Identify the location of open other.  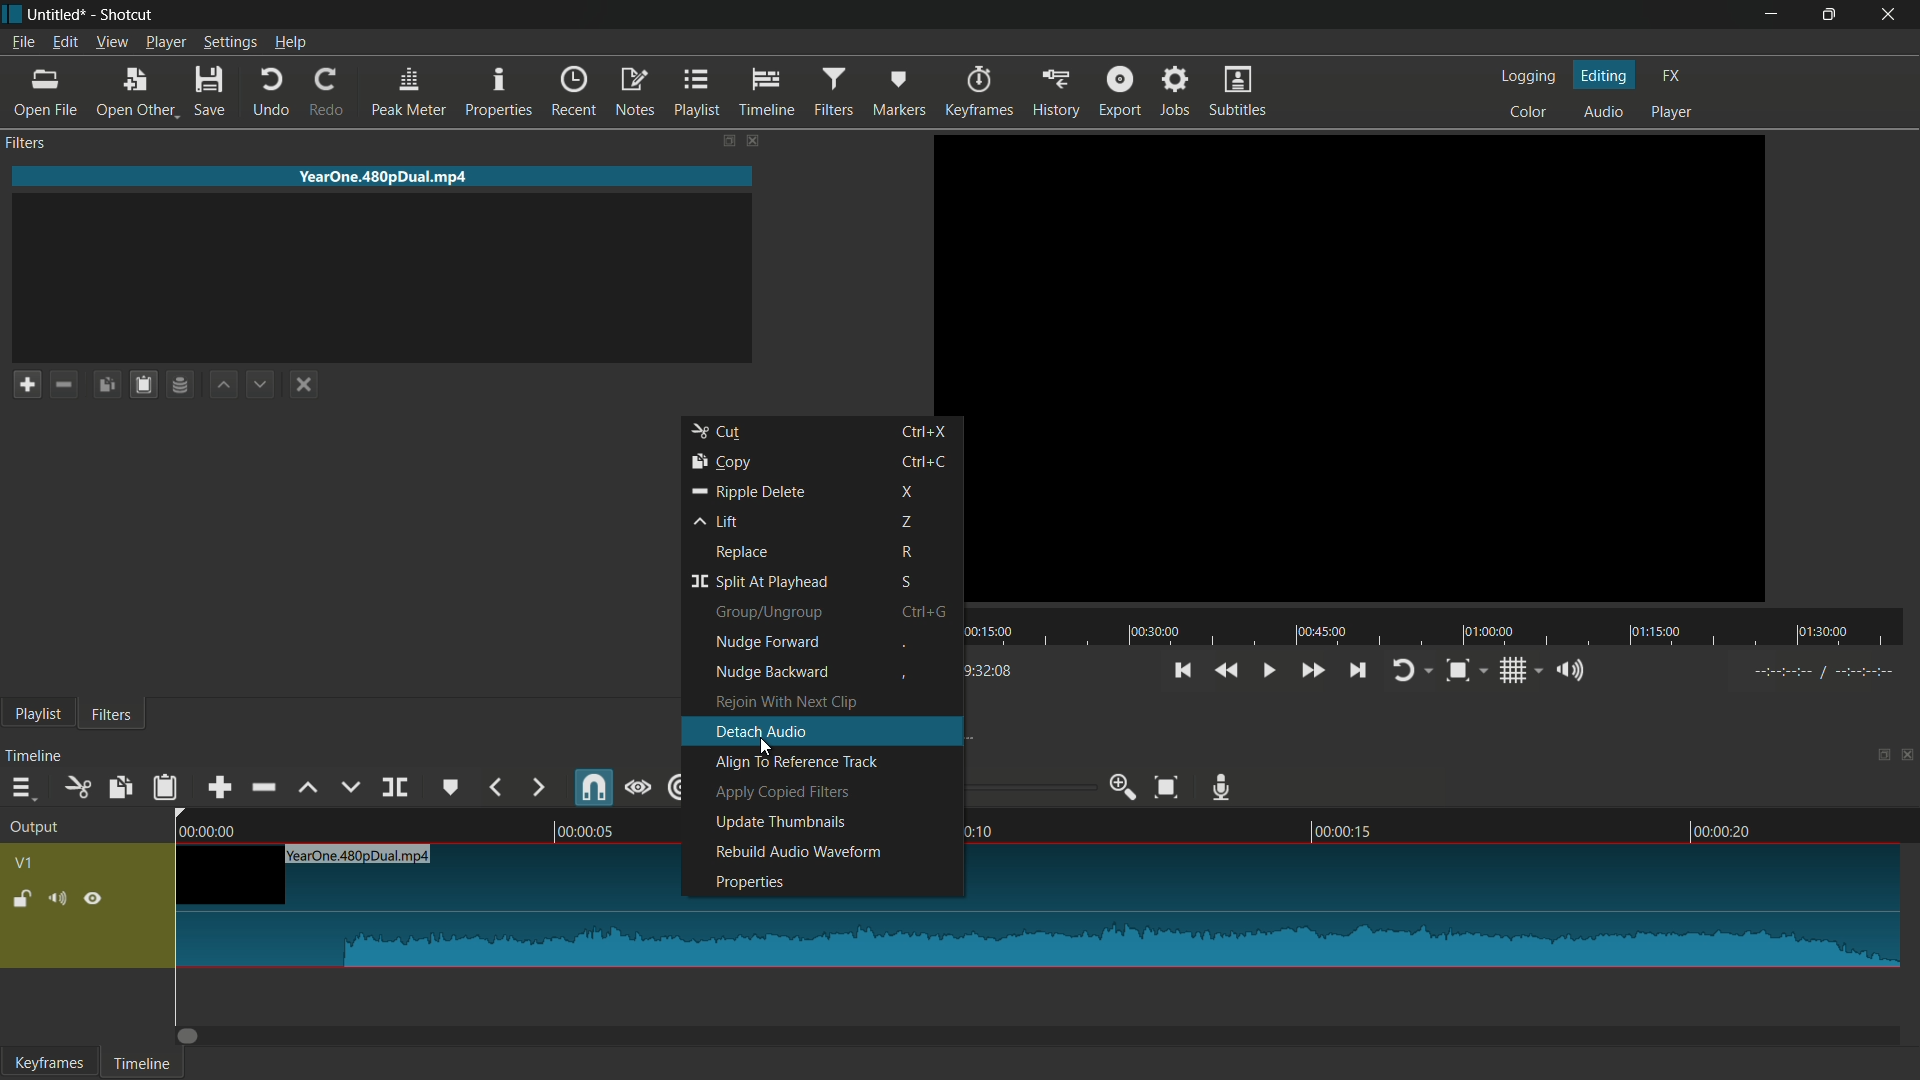
(136, 92).